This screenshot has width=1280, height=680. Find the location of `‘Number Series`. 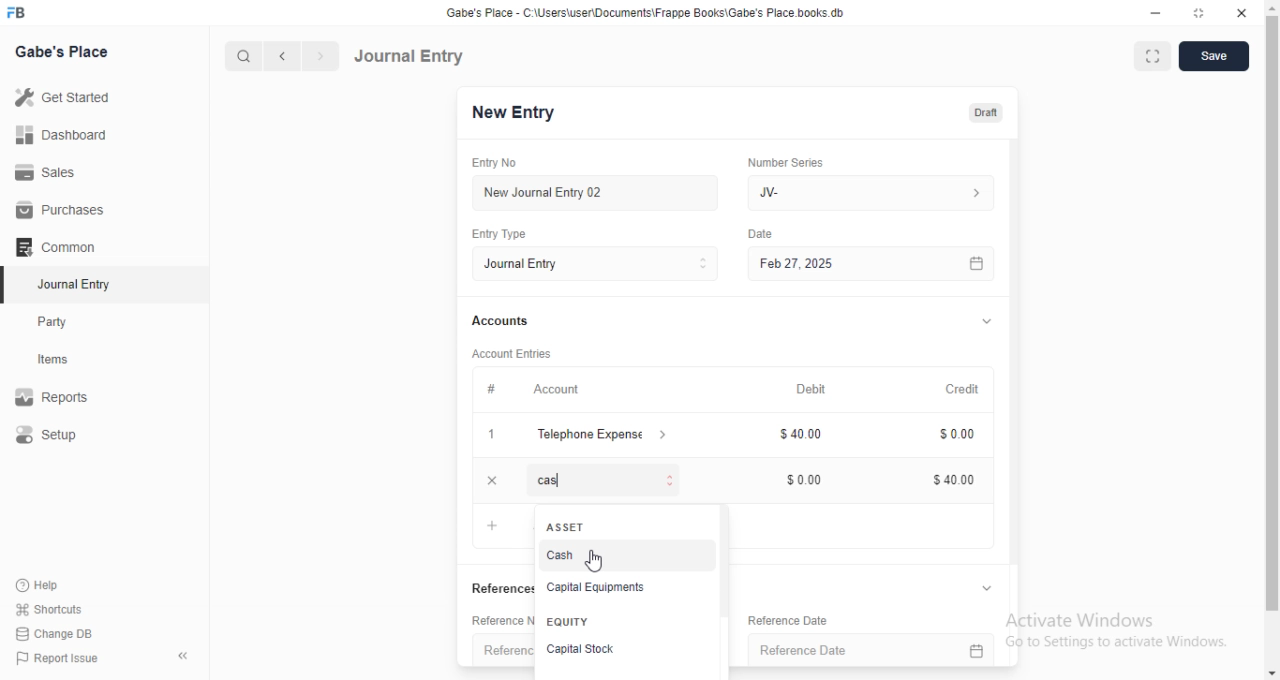

‘Number Series is located at coordinates (794, 162).